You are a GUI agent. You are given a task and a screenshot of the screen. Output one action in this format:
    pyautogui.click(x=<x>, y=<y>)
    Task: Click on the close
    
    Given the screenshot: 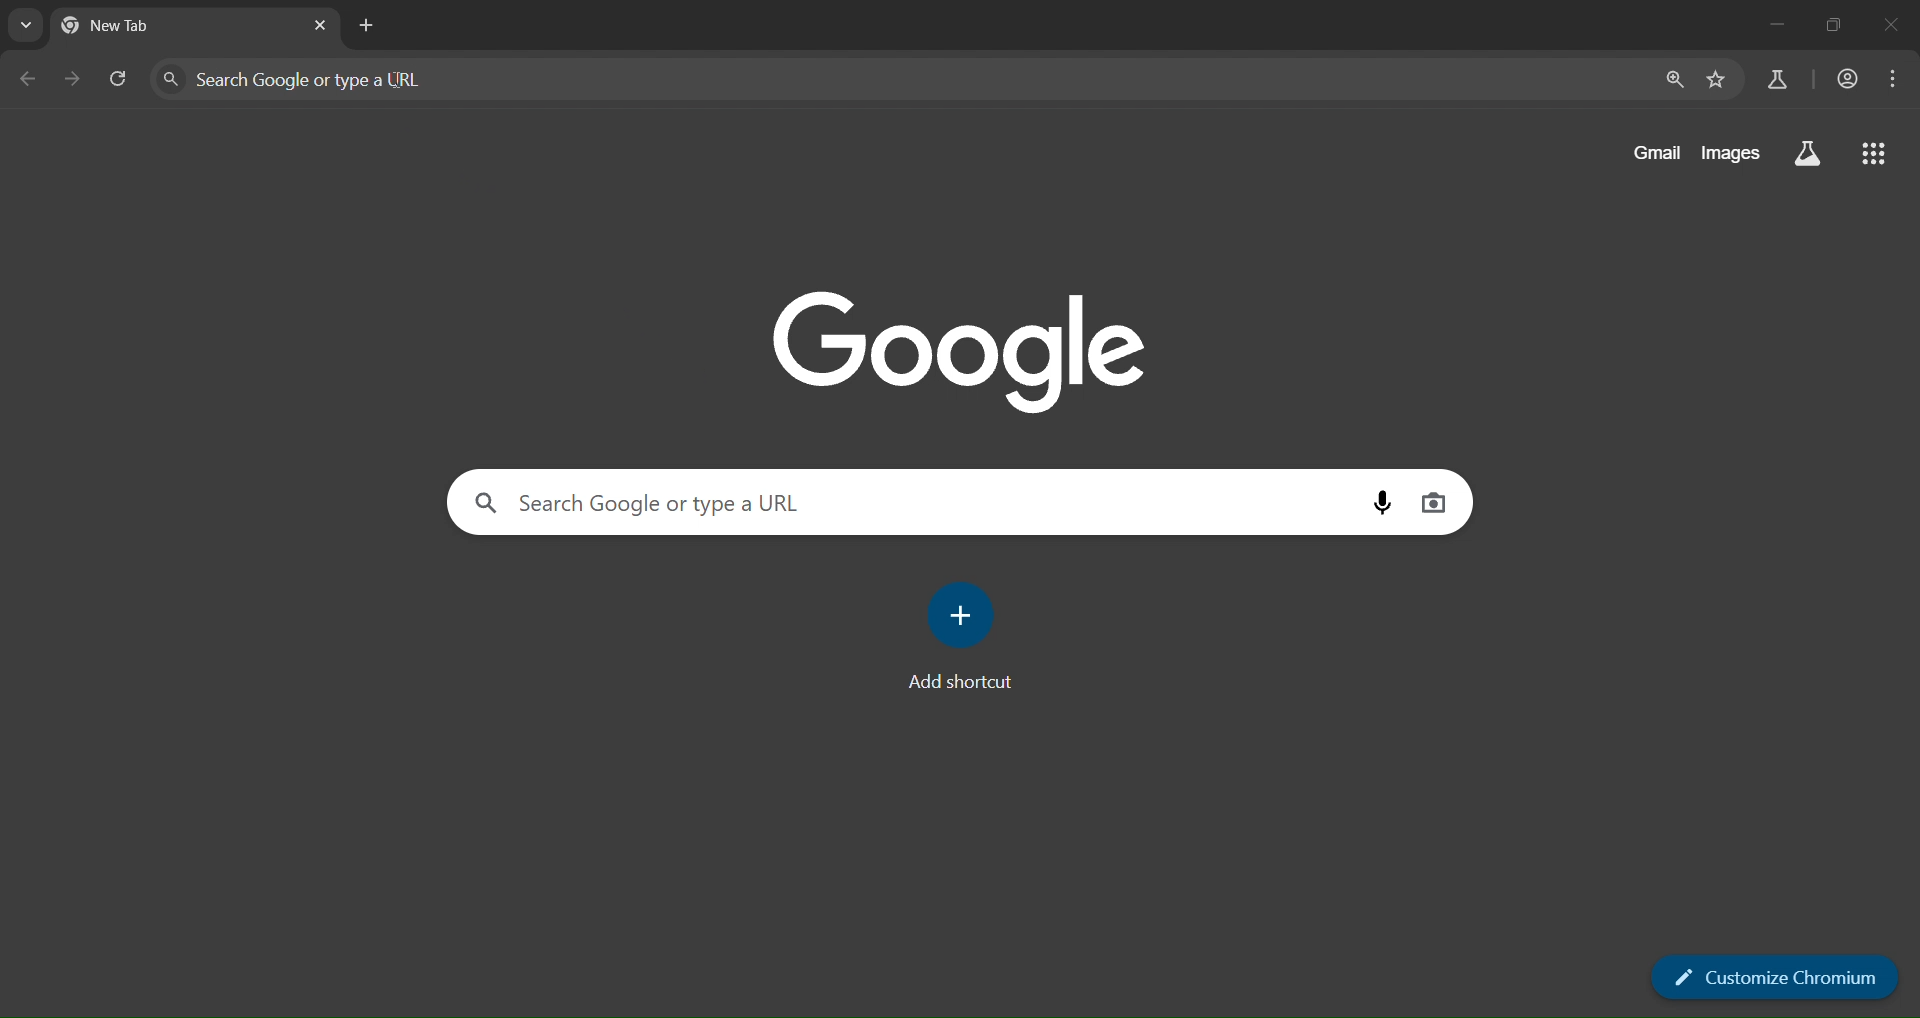 What is the action you would take?
    pyautogui.click(x=1893, y=28)
    